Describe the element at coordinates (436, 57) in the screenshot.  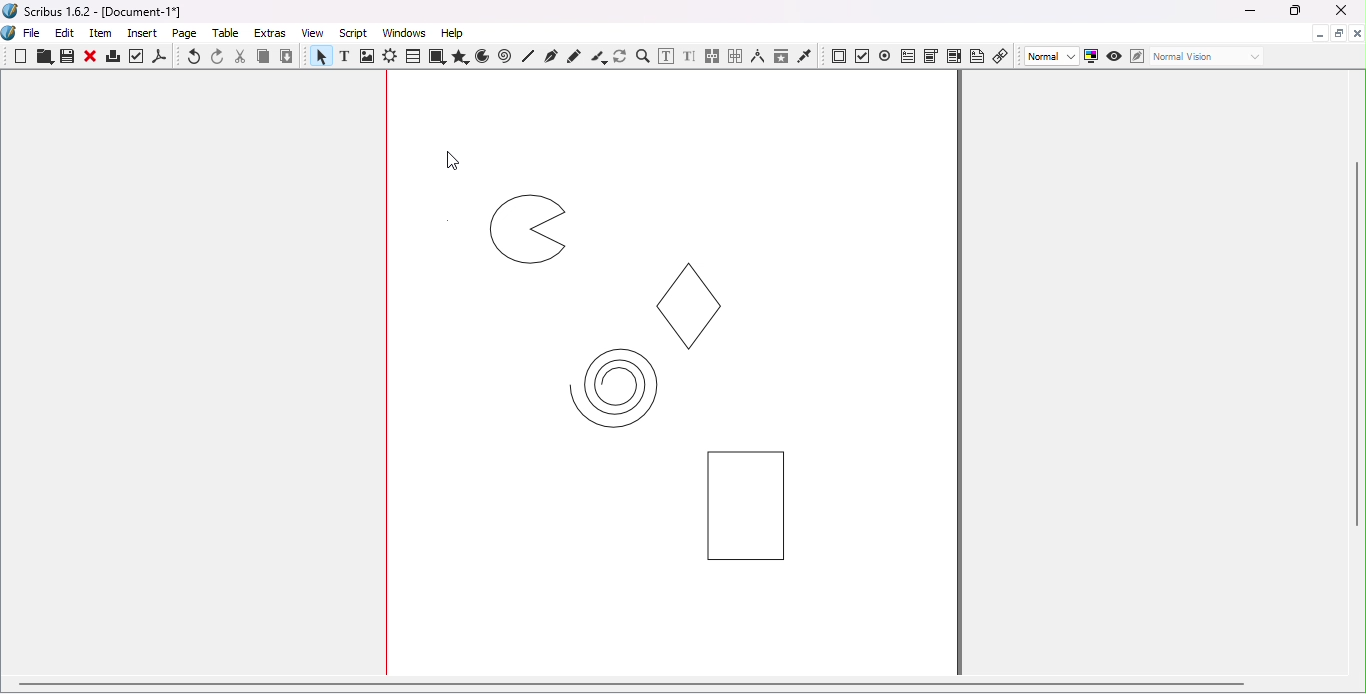
I see `Shapes` at that location.